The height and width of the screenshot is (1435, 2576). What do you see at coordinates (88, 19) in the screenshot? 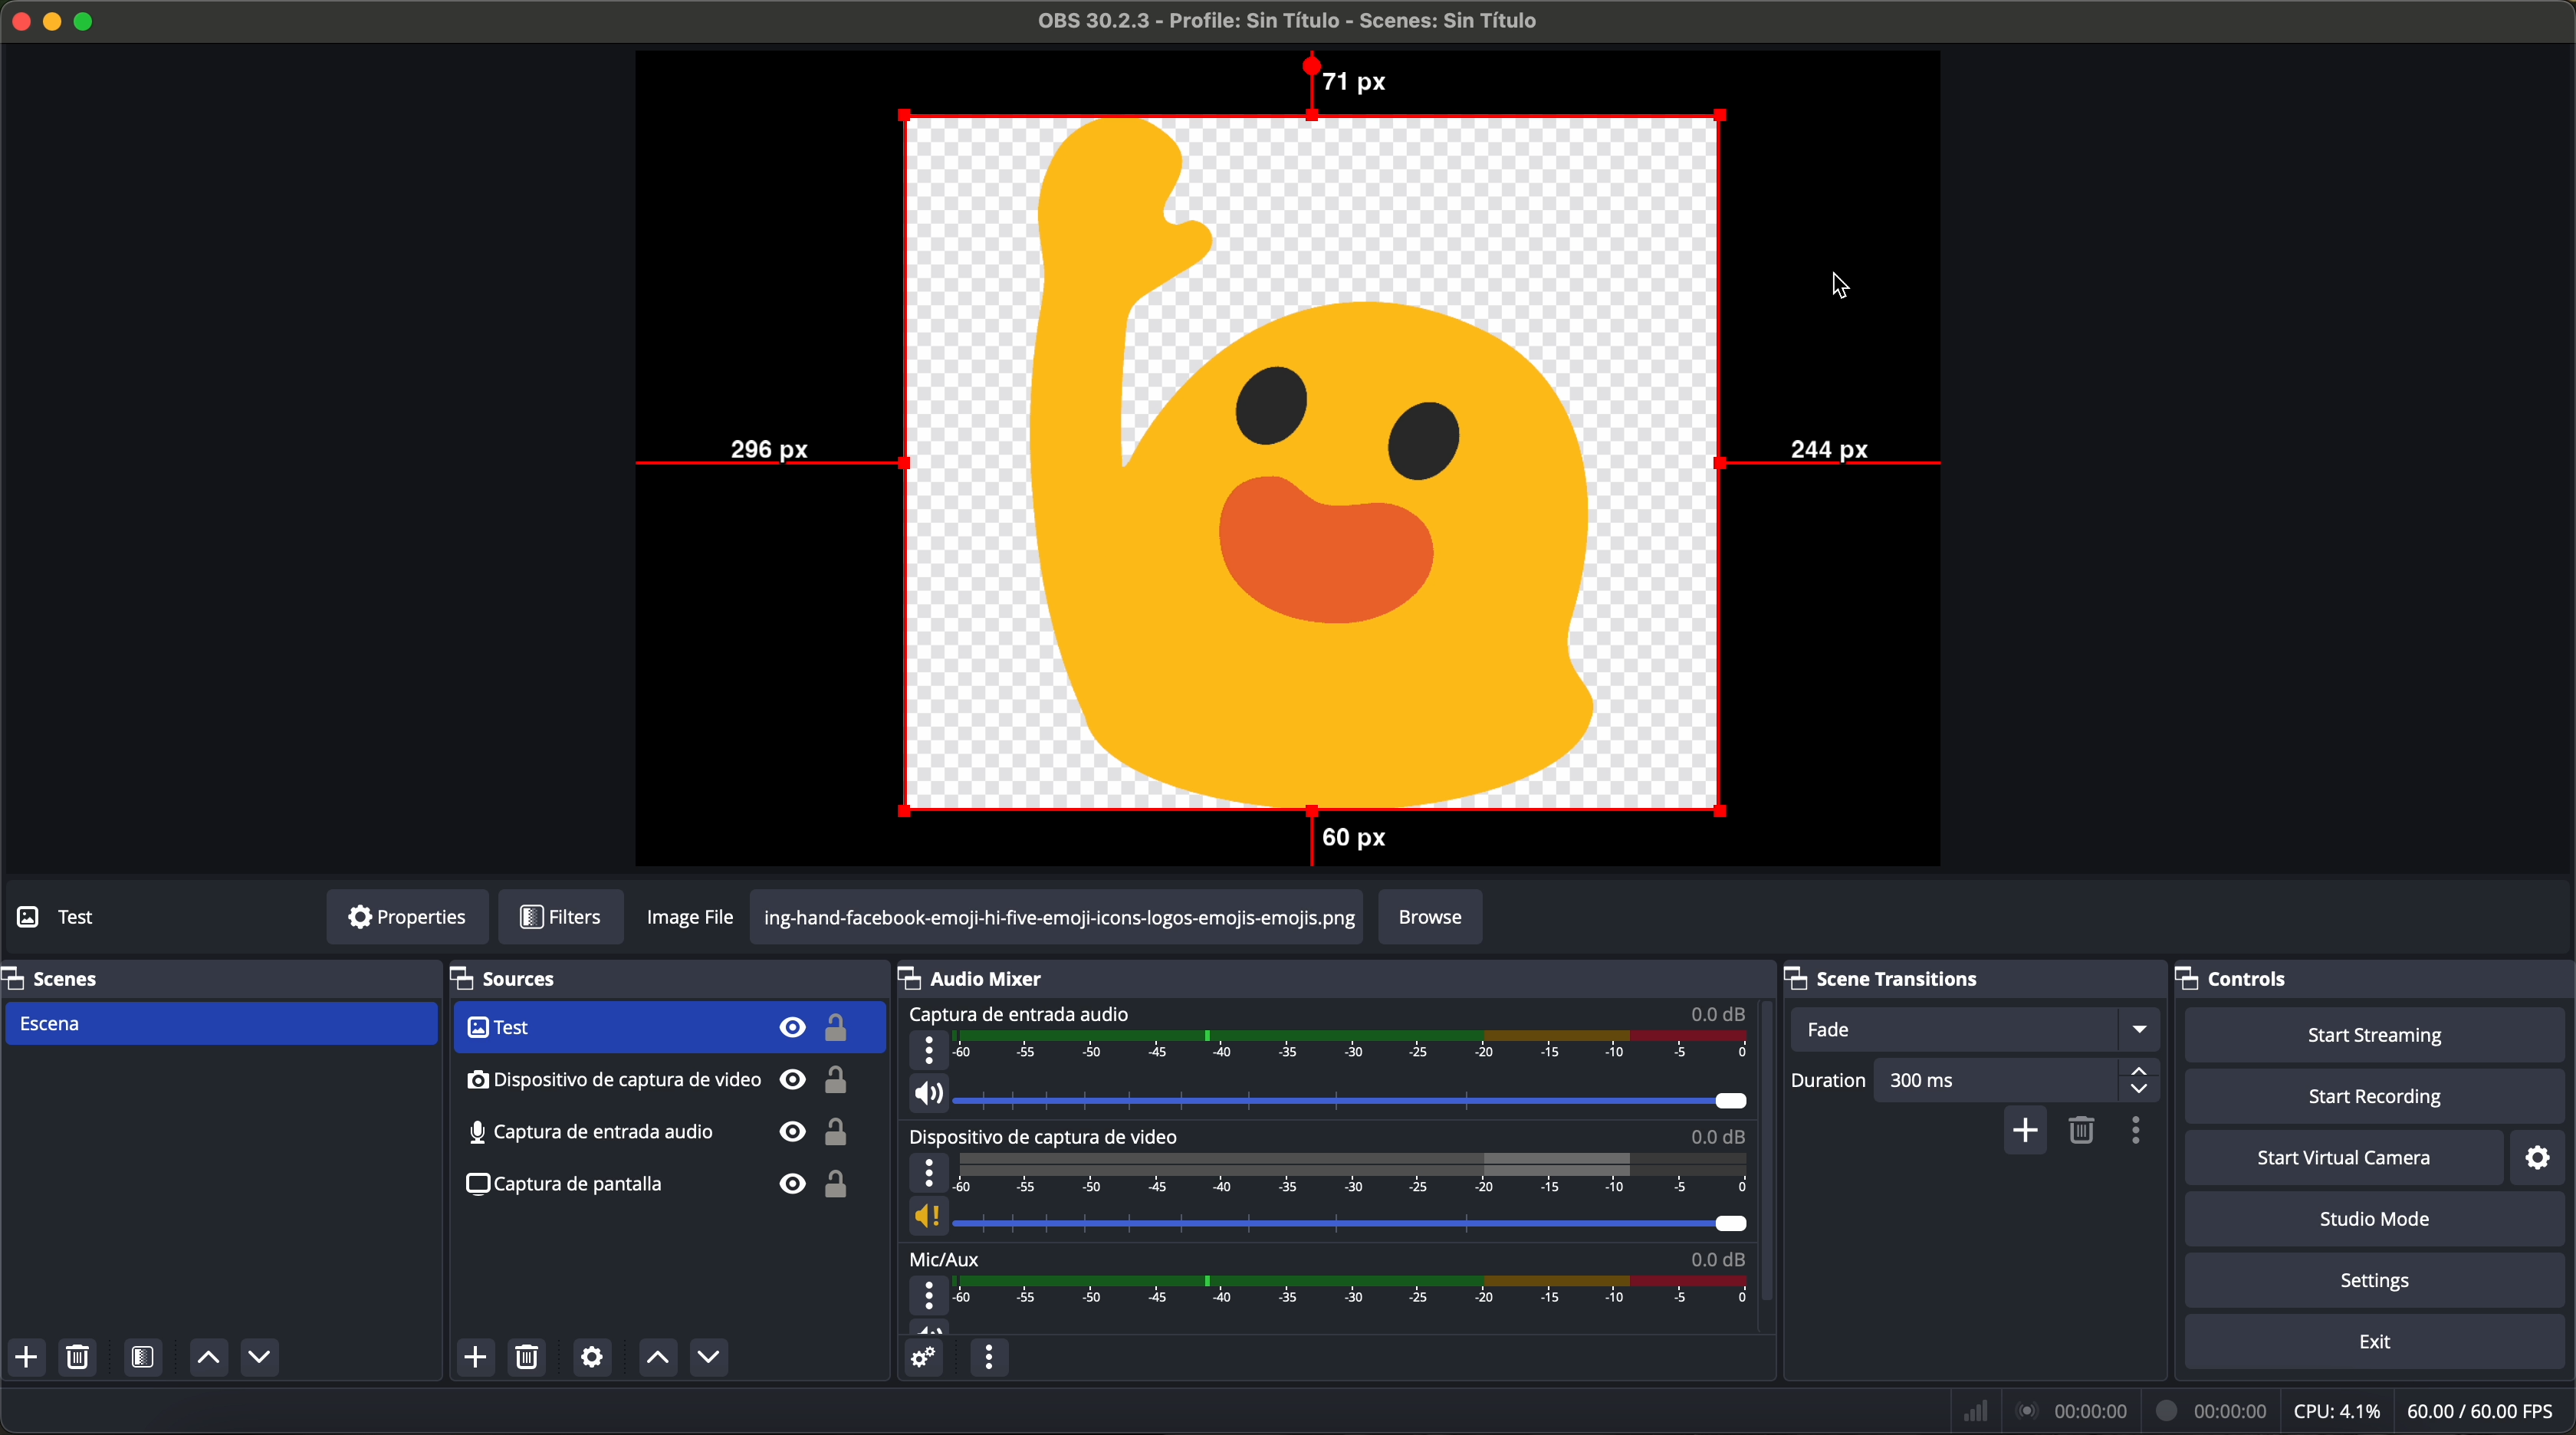
I see `maximize program` at bounding box center [88, 19].